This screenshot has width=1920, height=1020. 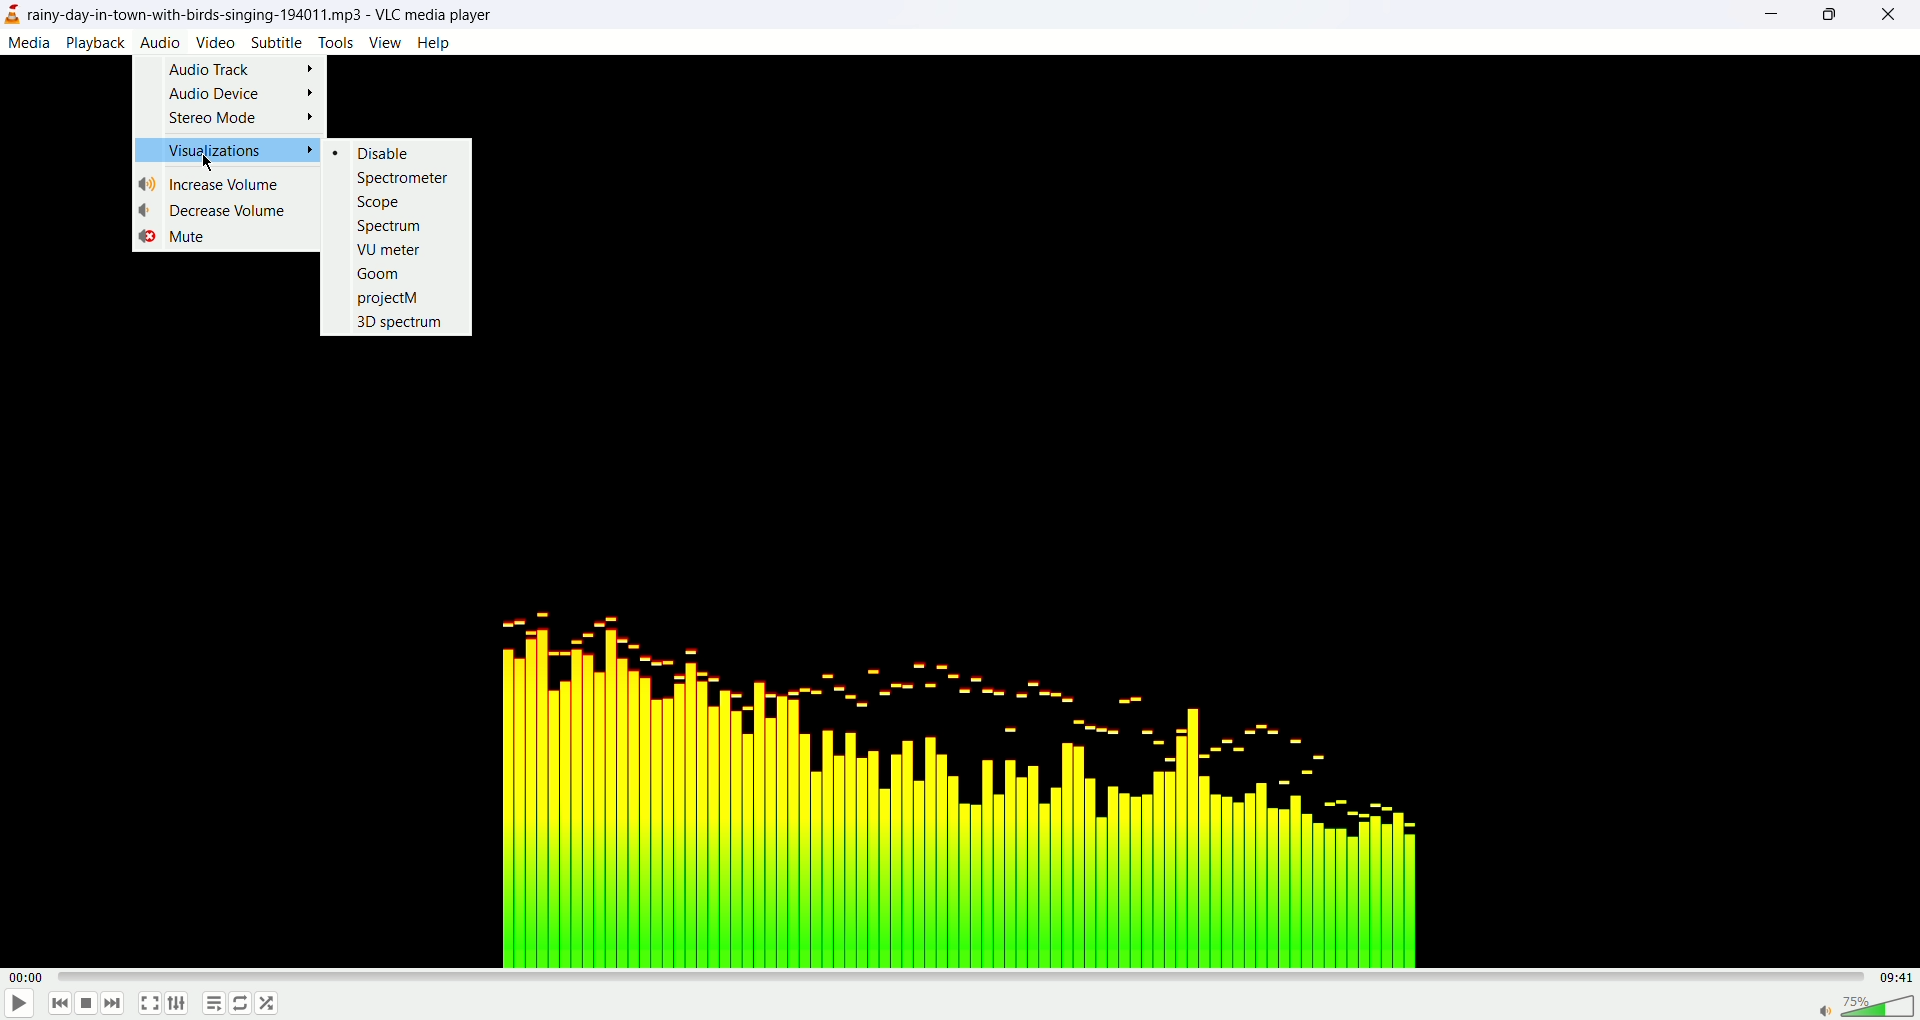 I want to click on next, so click(x=115, y=1003).